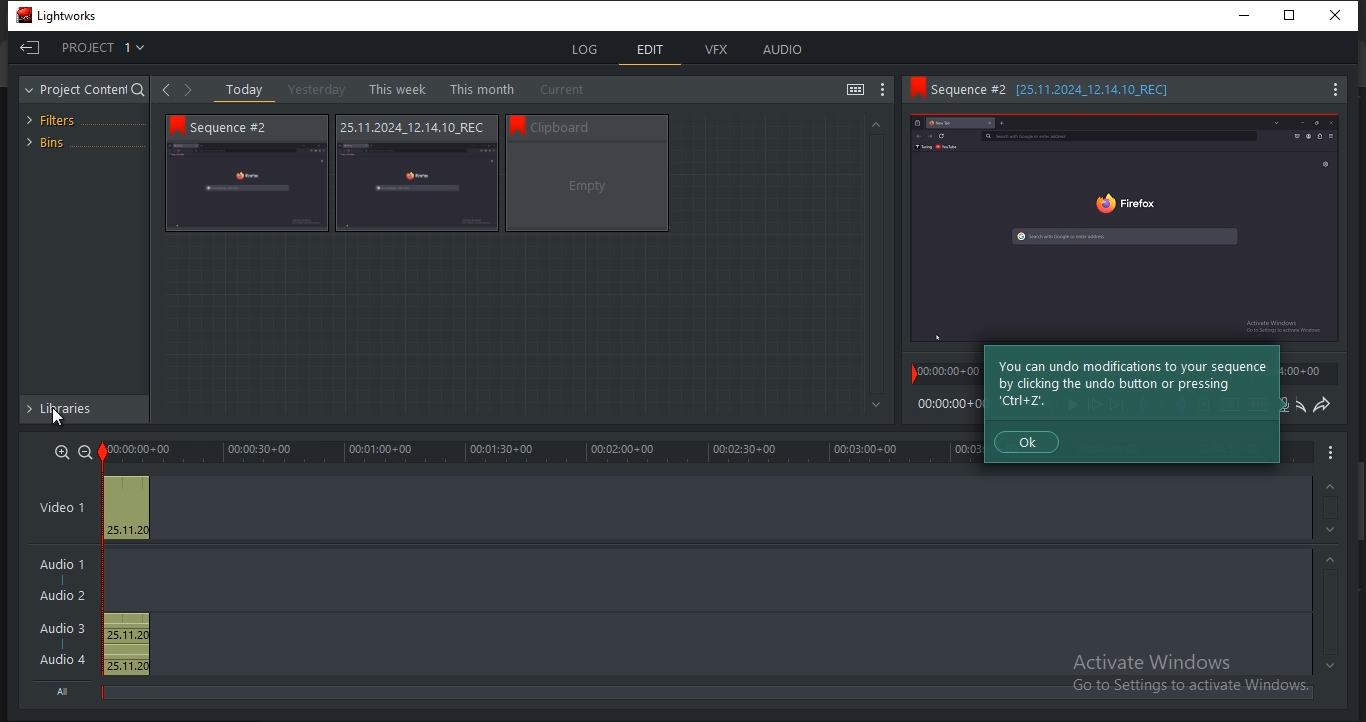 The width and height of the screenshot is (1366, 722). What do you see at coordinates (62, 597) in the screenshot?
I see `Audio 2` at bounding box center [62, 597].